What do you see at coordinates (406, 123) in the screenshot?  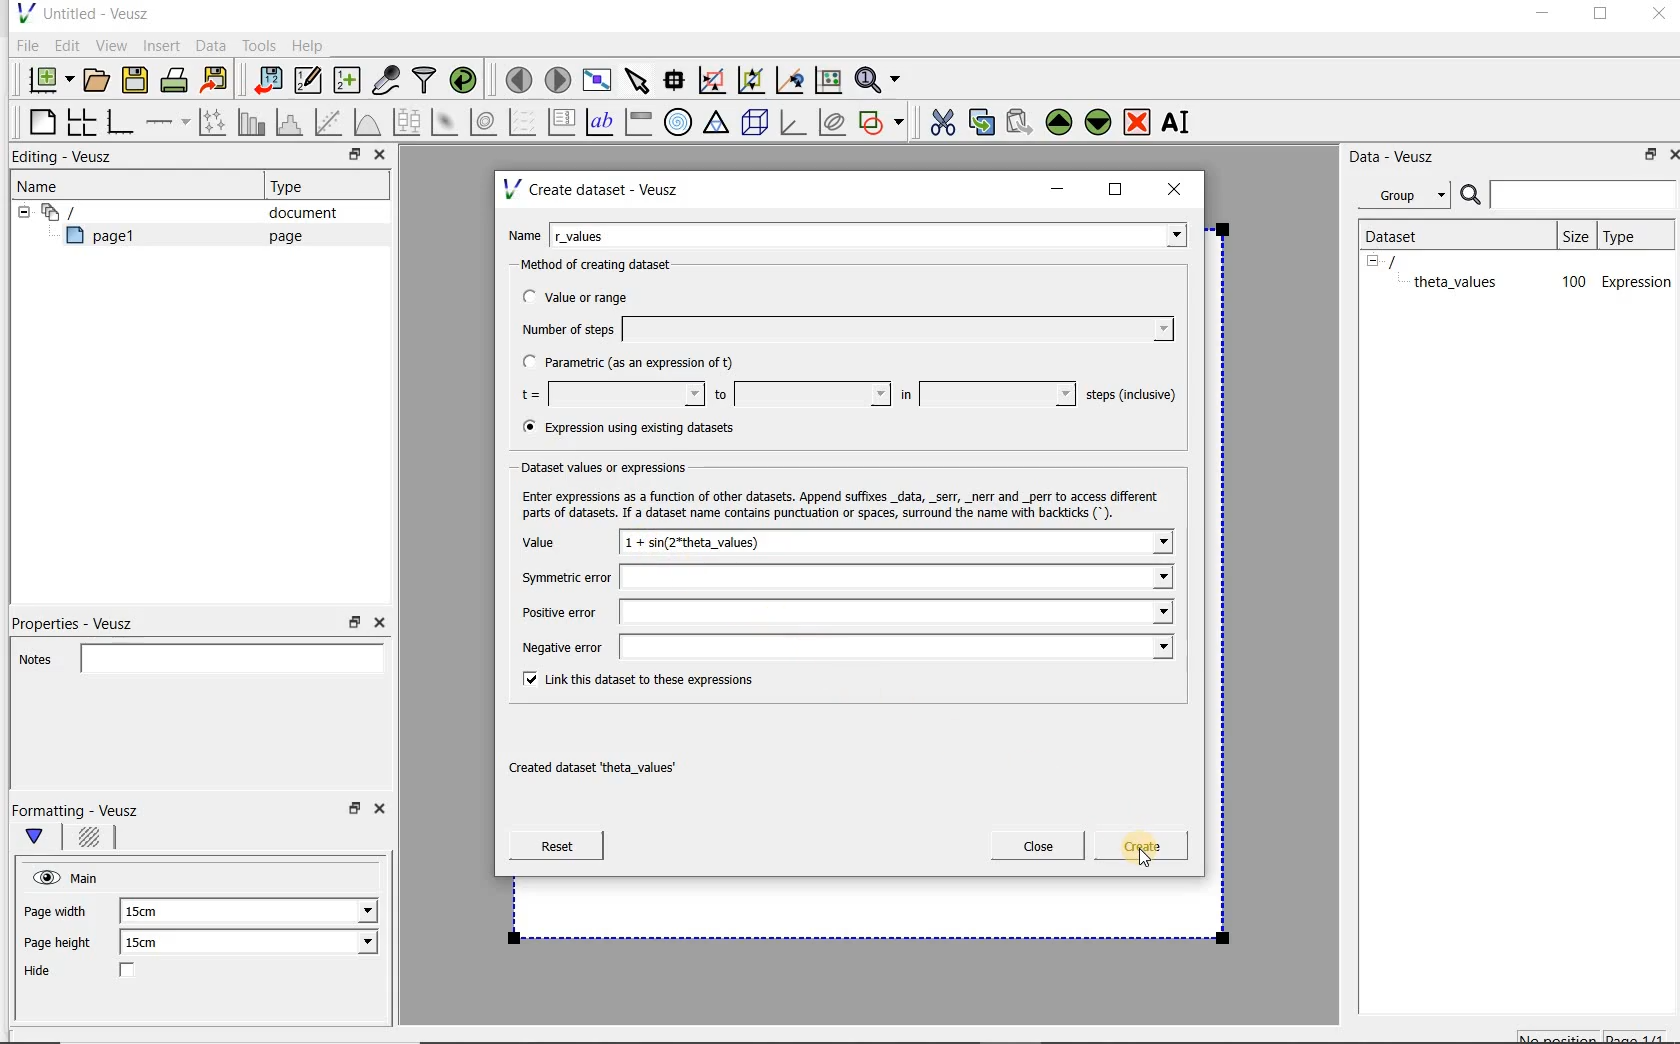 I see `plot box plots` at bounding box center [406, 123].